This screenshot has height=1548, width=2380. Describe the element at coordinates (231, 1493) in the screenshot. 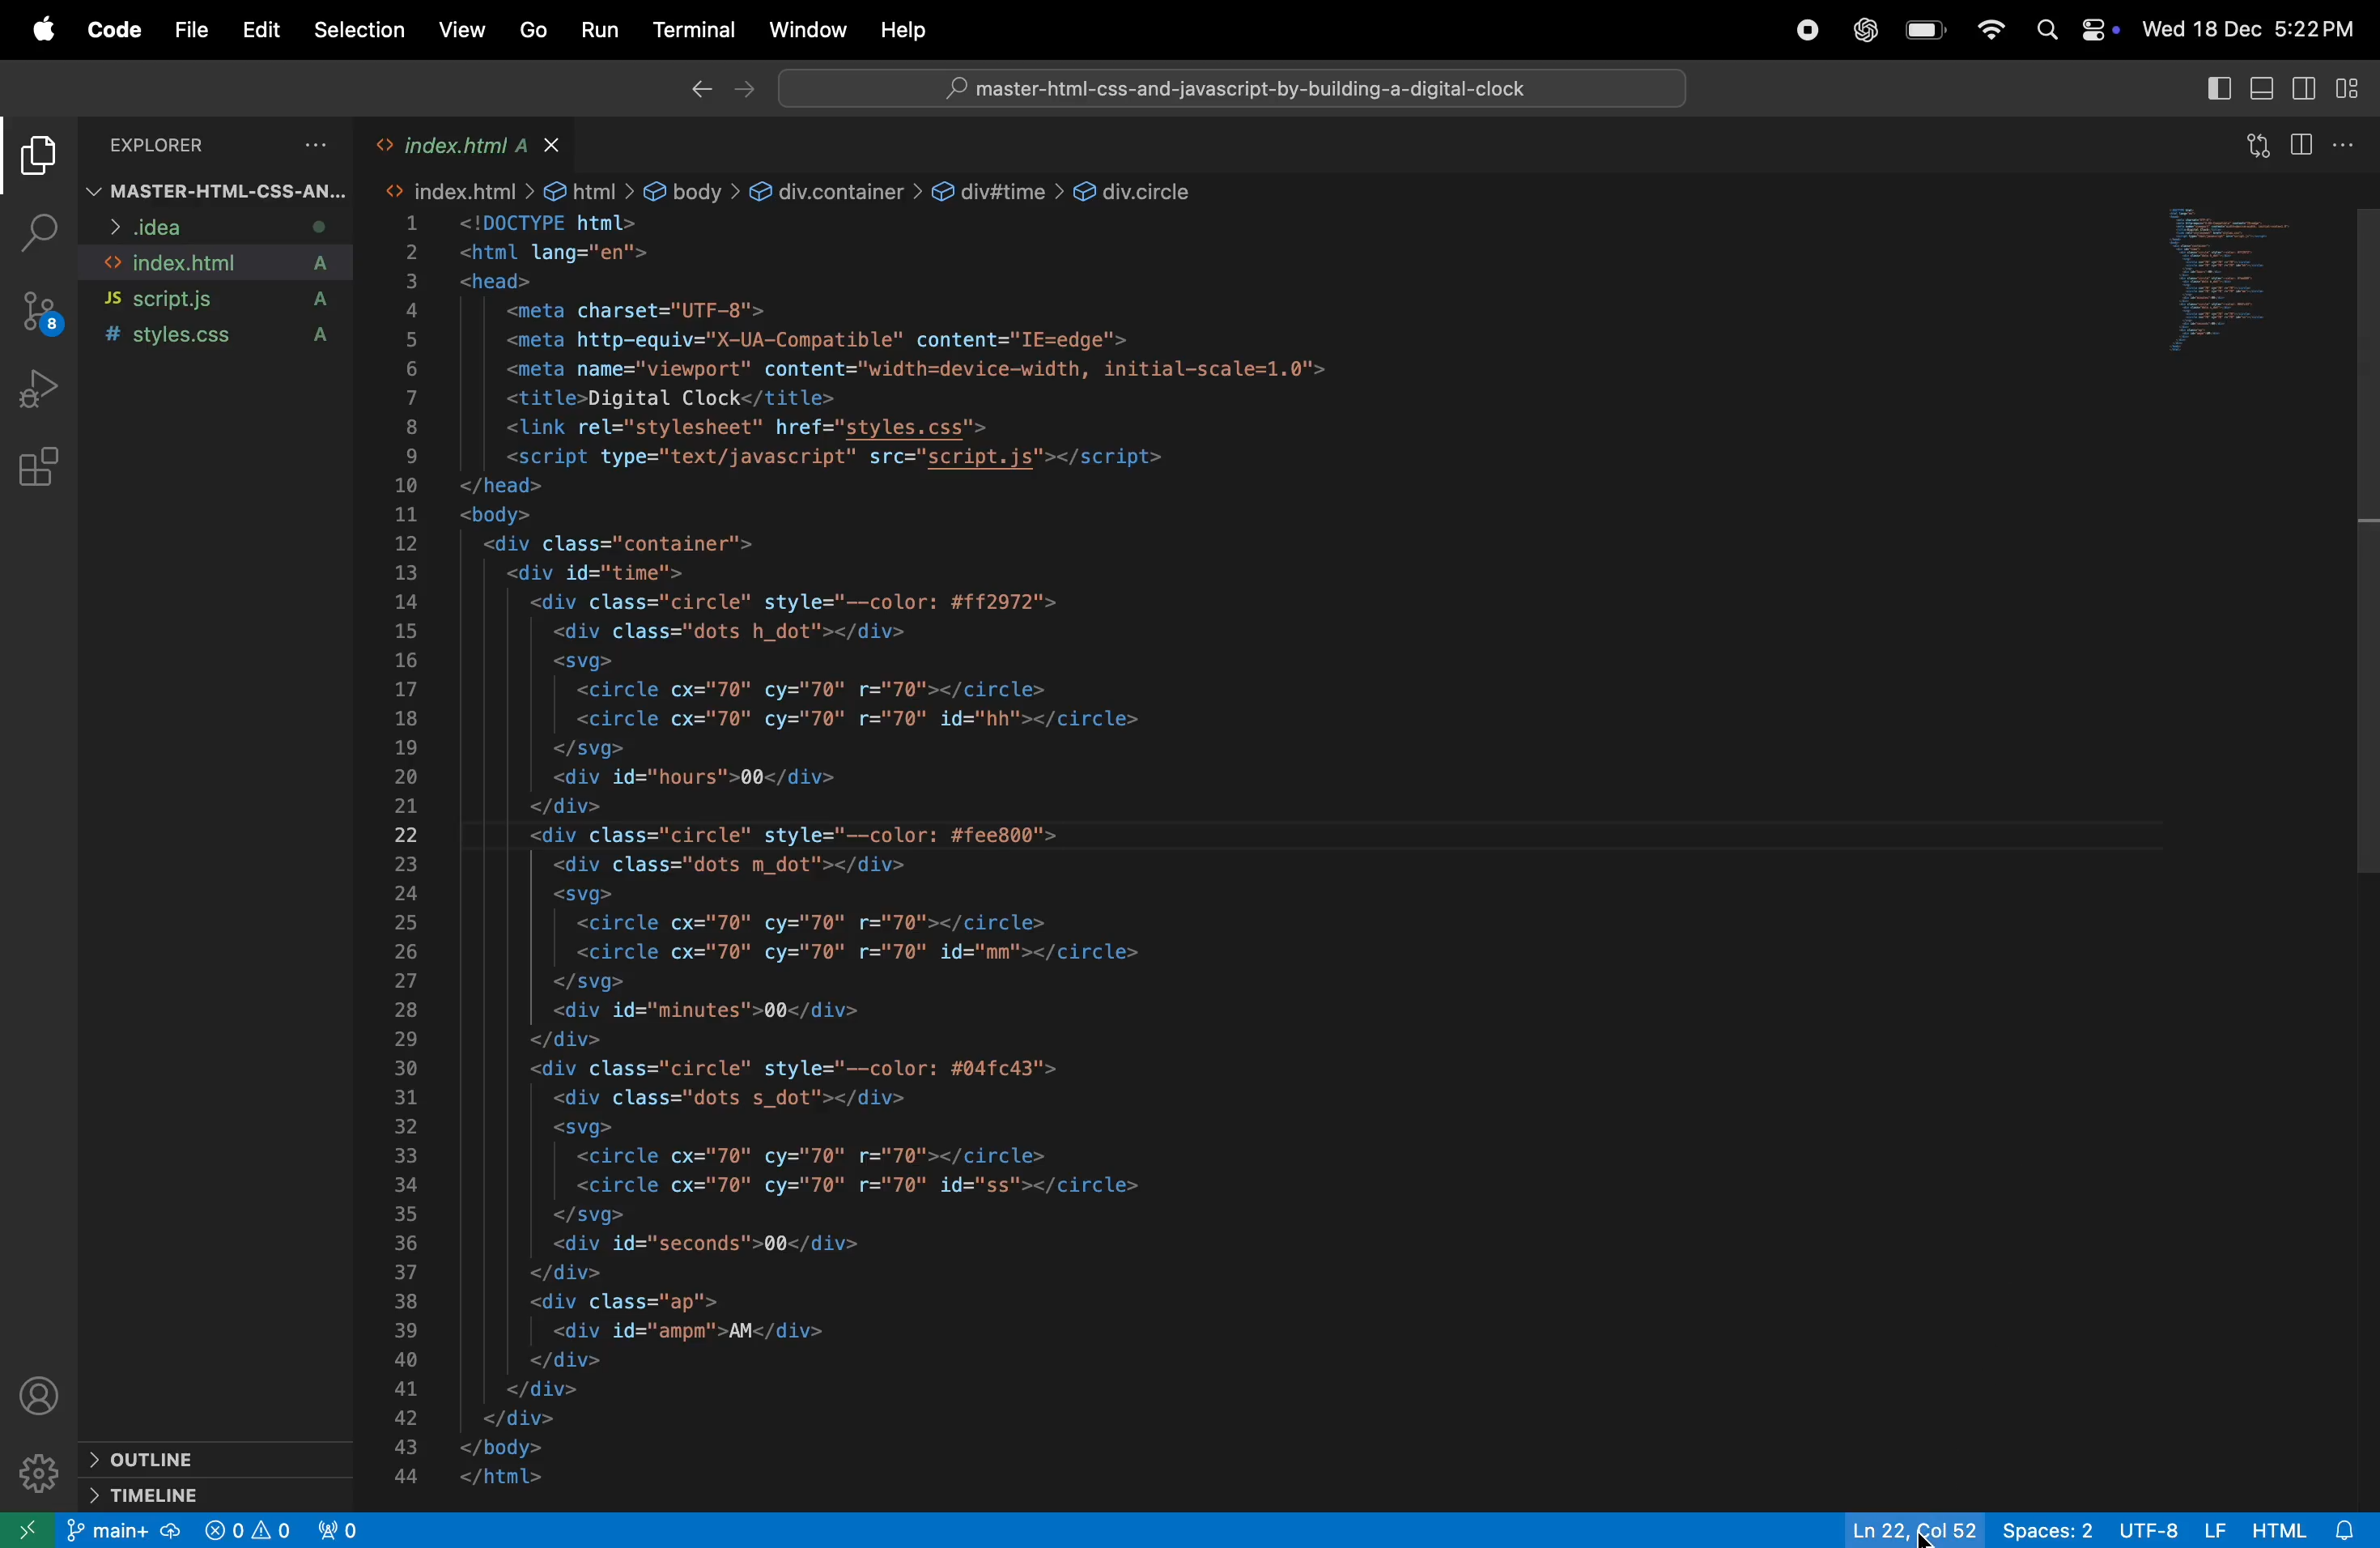

I see `time line` at that location.